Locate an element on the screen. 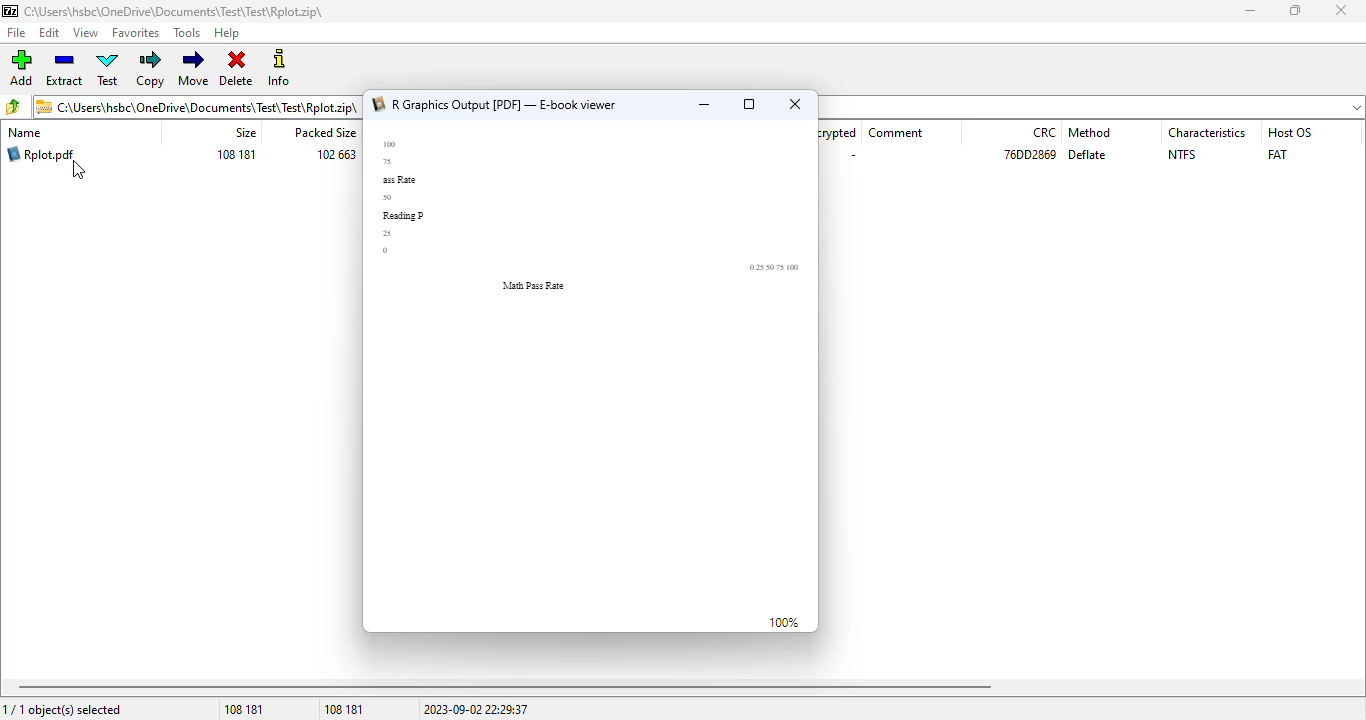 The width and height of the screenshot is (1366, 720). size is located at coordinates (245, 133).